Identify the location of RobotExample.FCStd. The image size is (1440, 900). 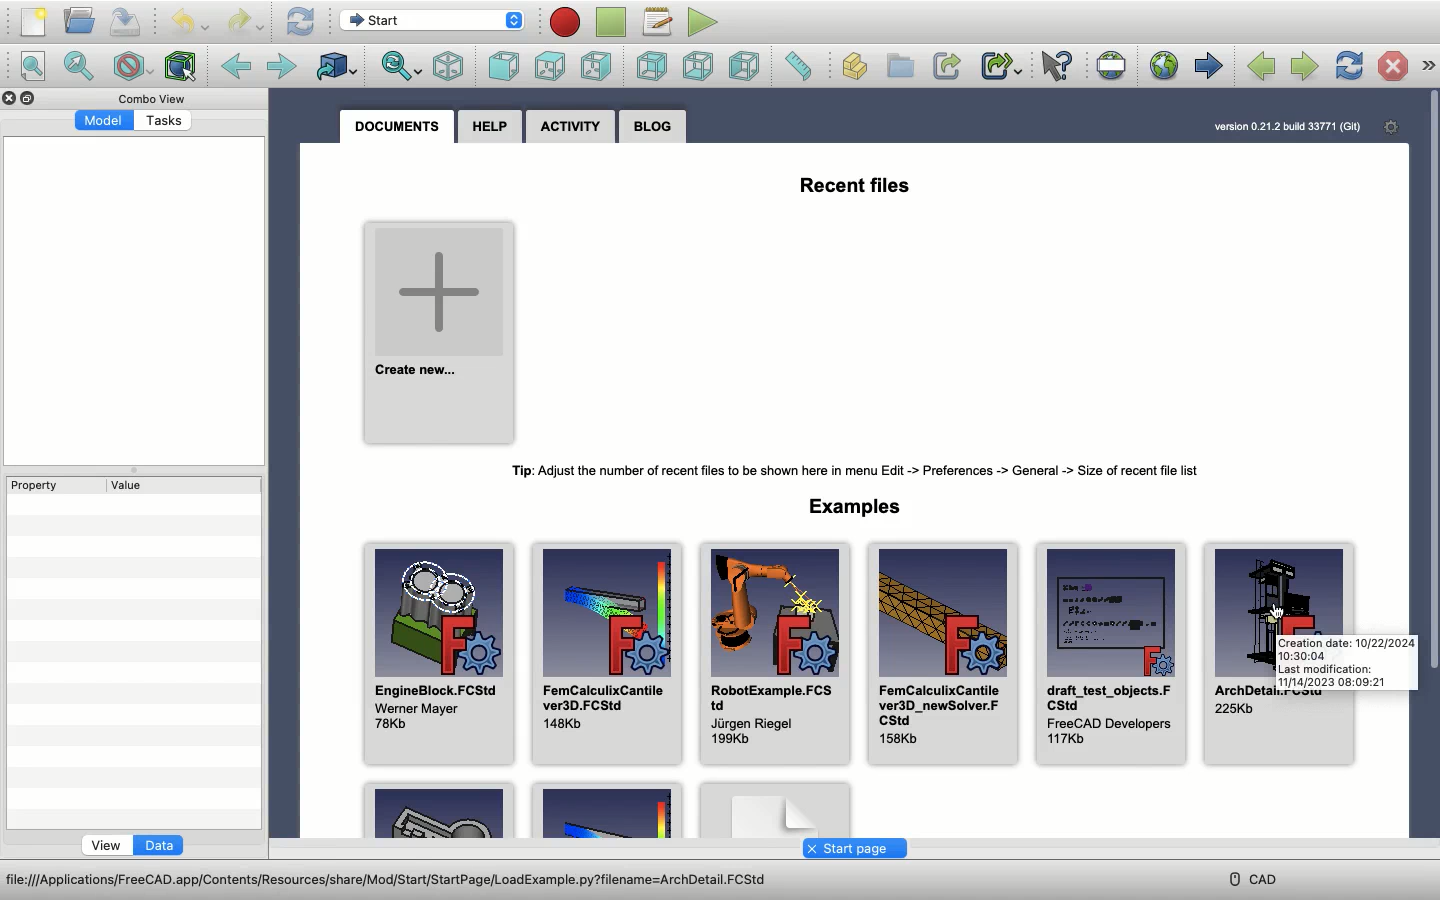
(777, 656).